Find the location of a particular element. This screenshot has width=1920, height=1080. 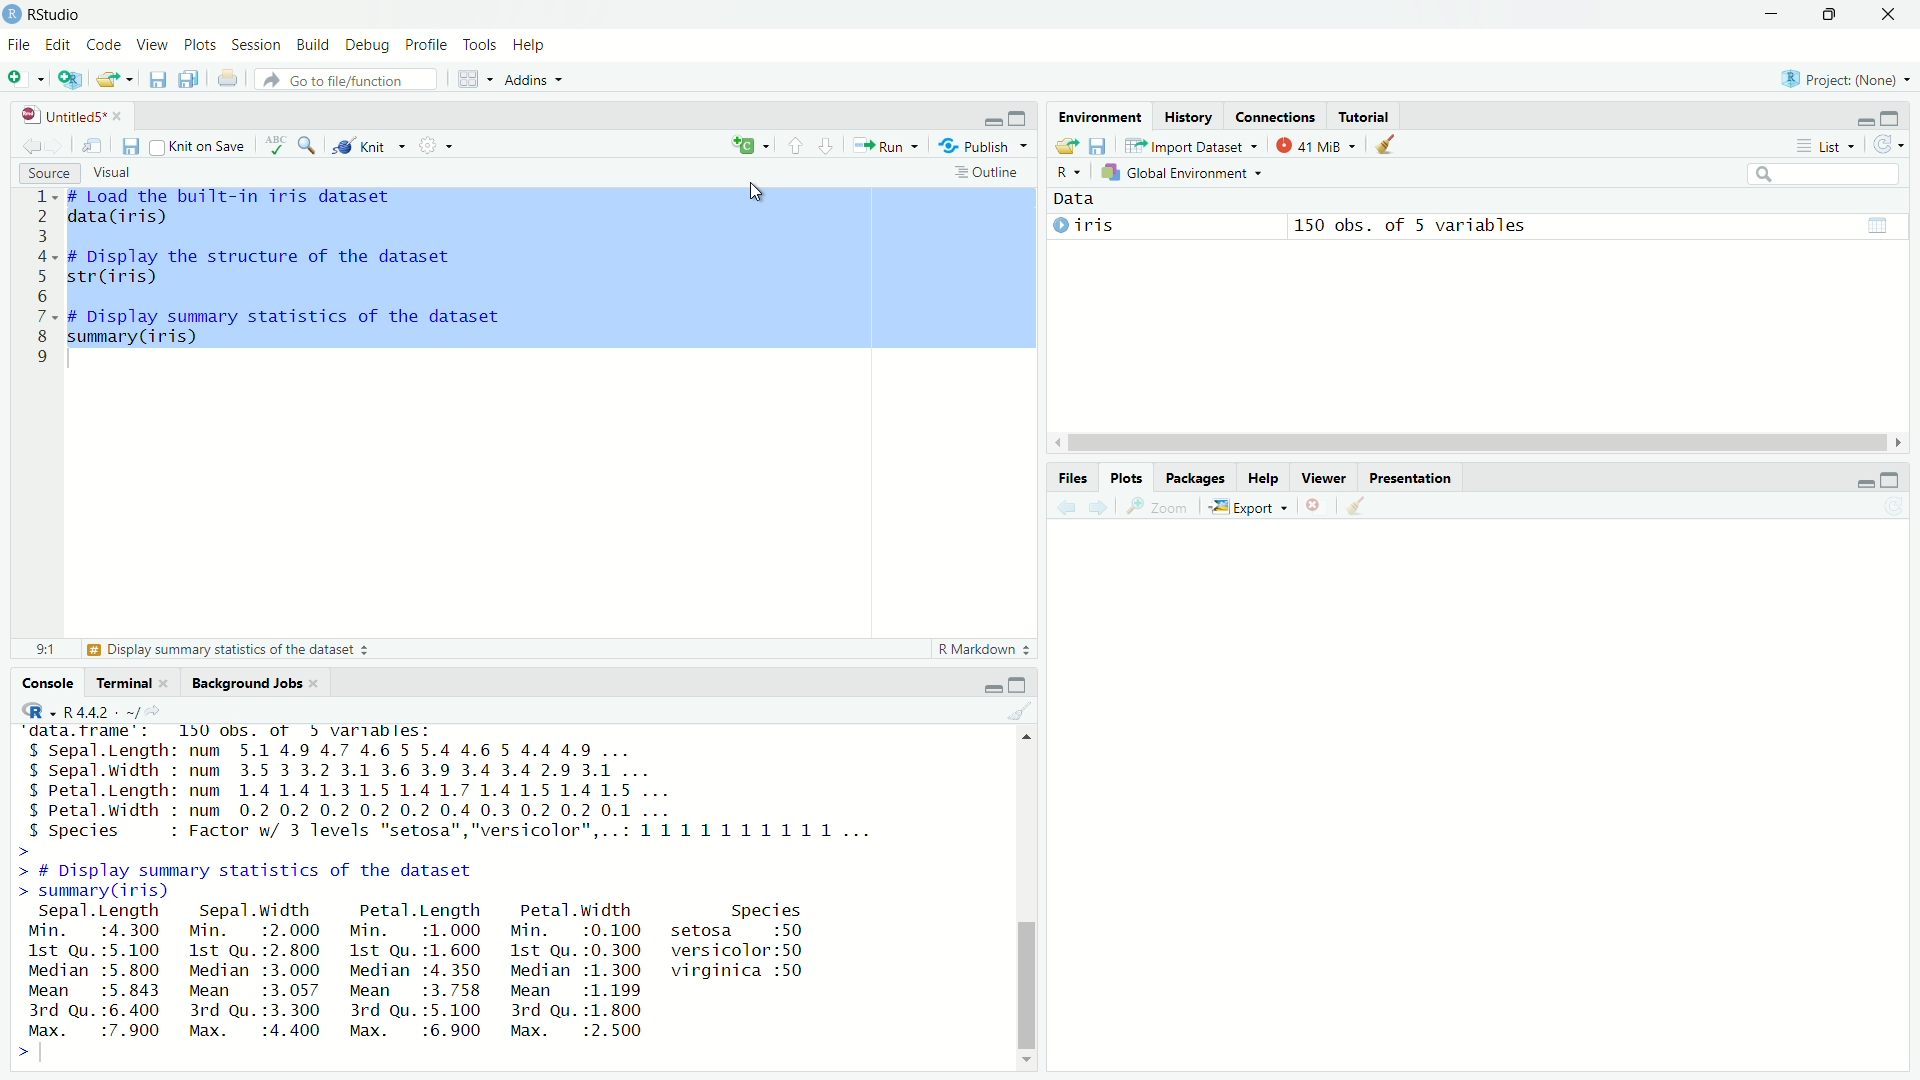

Maximize is located at coordinates (1831, 13).